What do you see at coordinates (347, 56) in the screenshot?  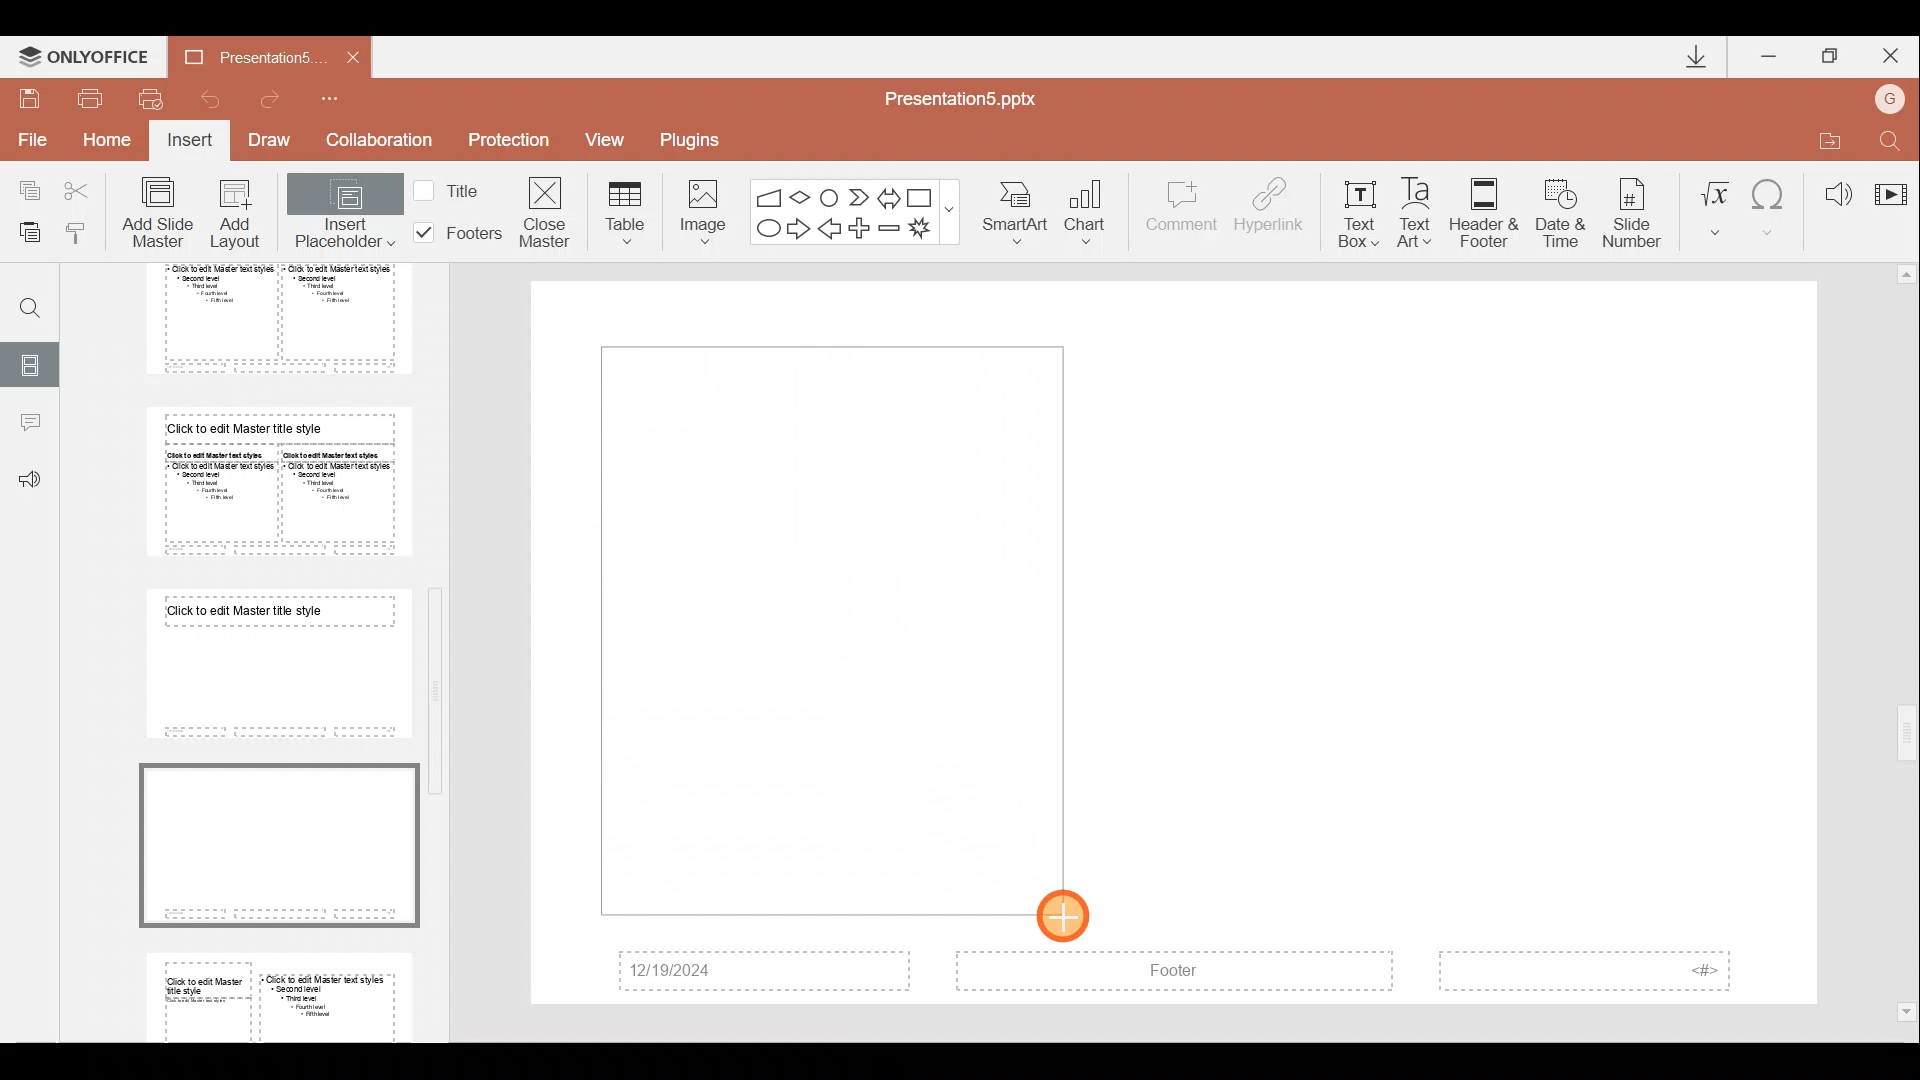 I see `Close document` at bounding box center [347, 56].